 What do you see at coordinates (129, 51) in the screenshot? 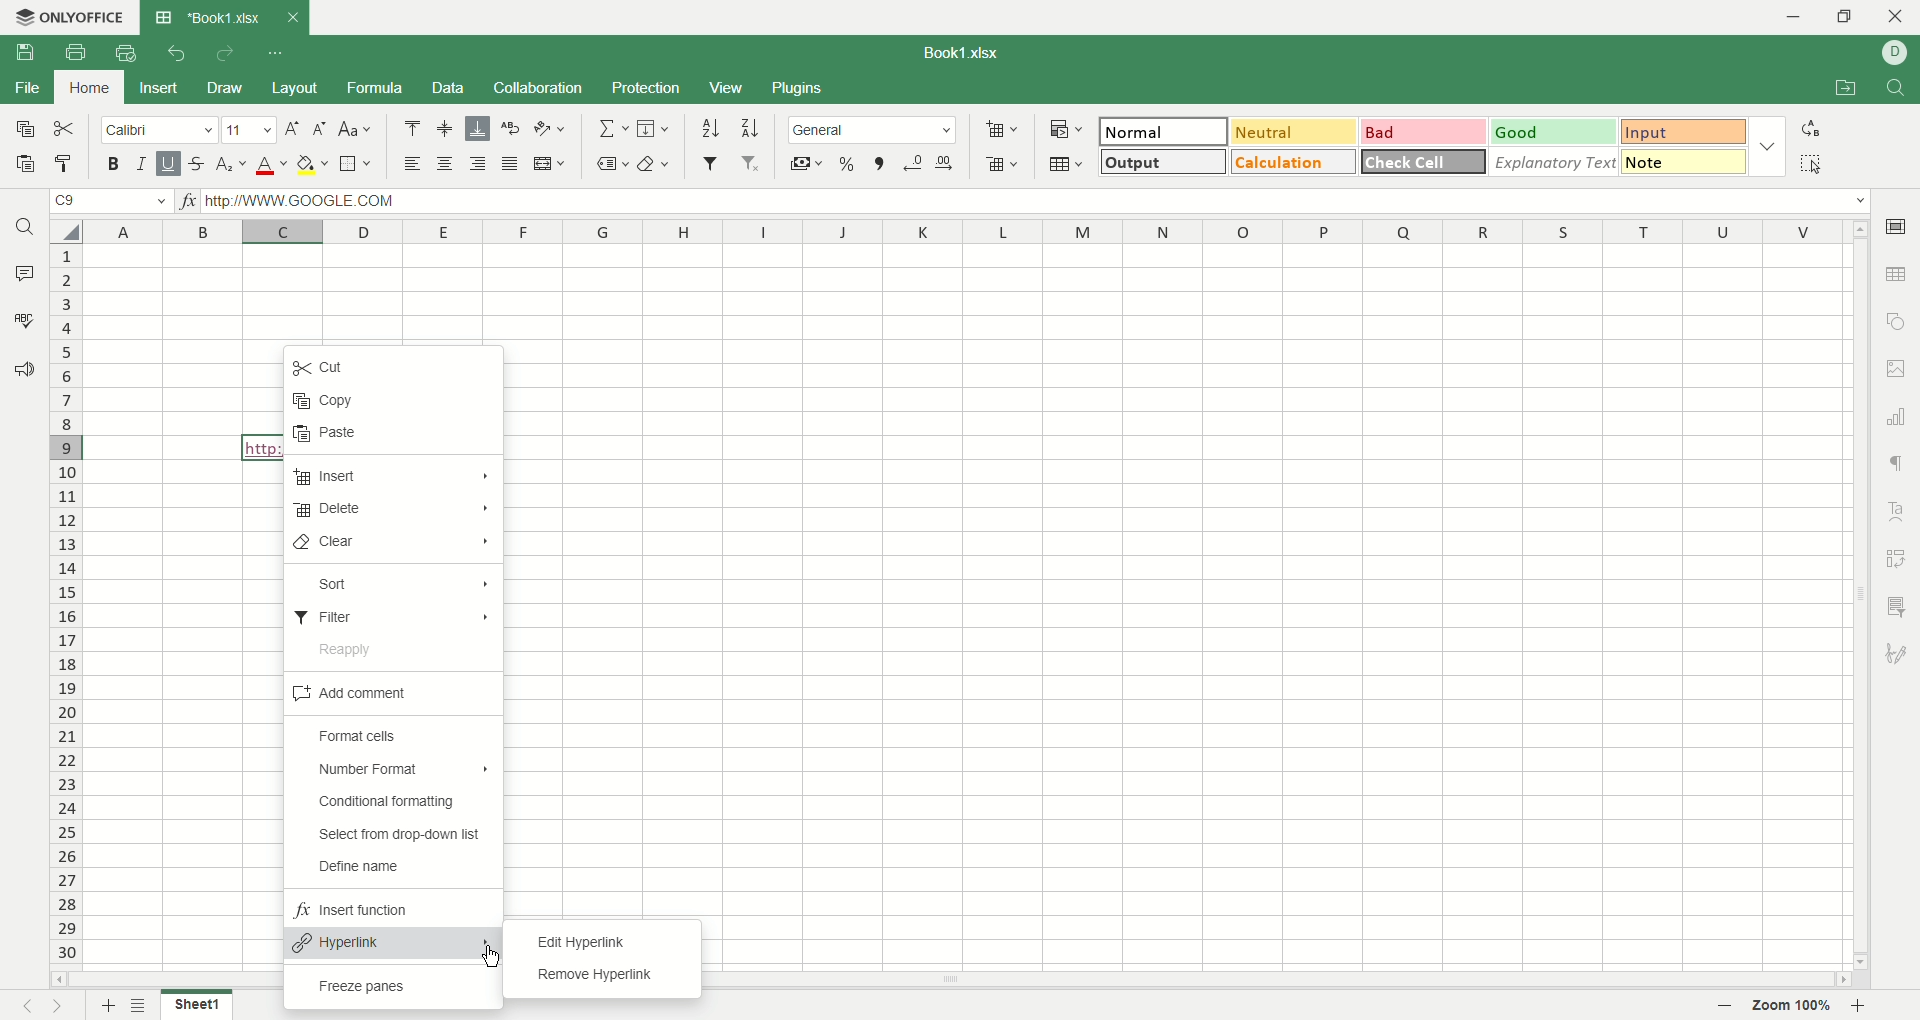
I see `quick print` at bounding box center [129, 51].